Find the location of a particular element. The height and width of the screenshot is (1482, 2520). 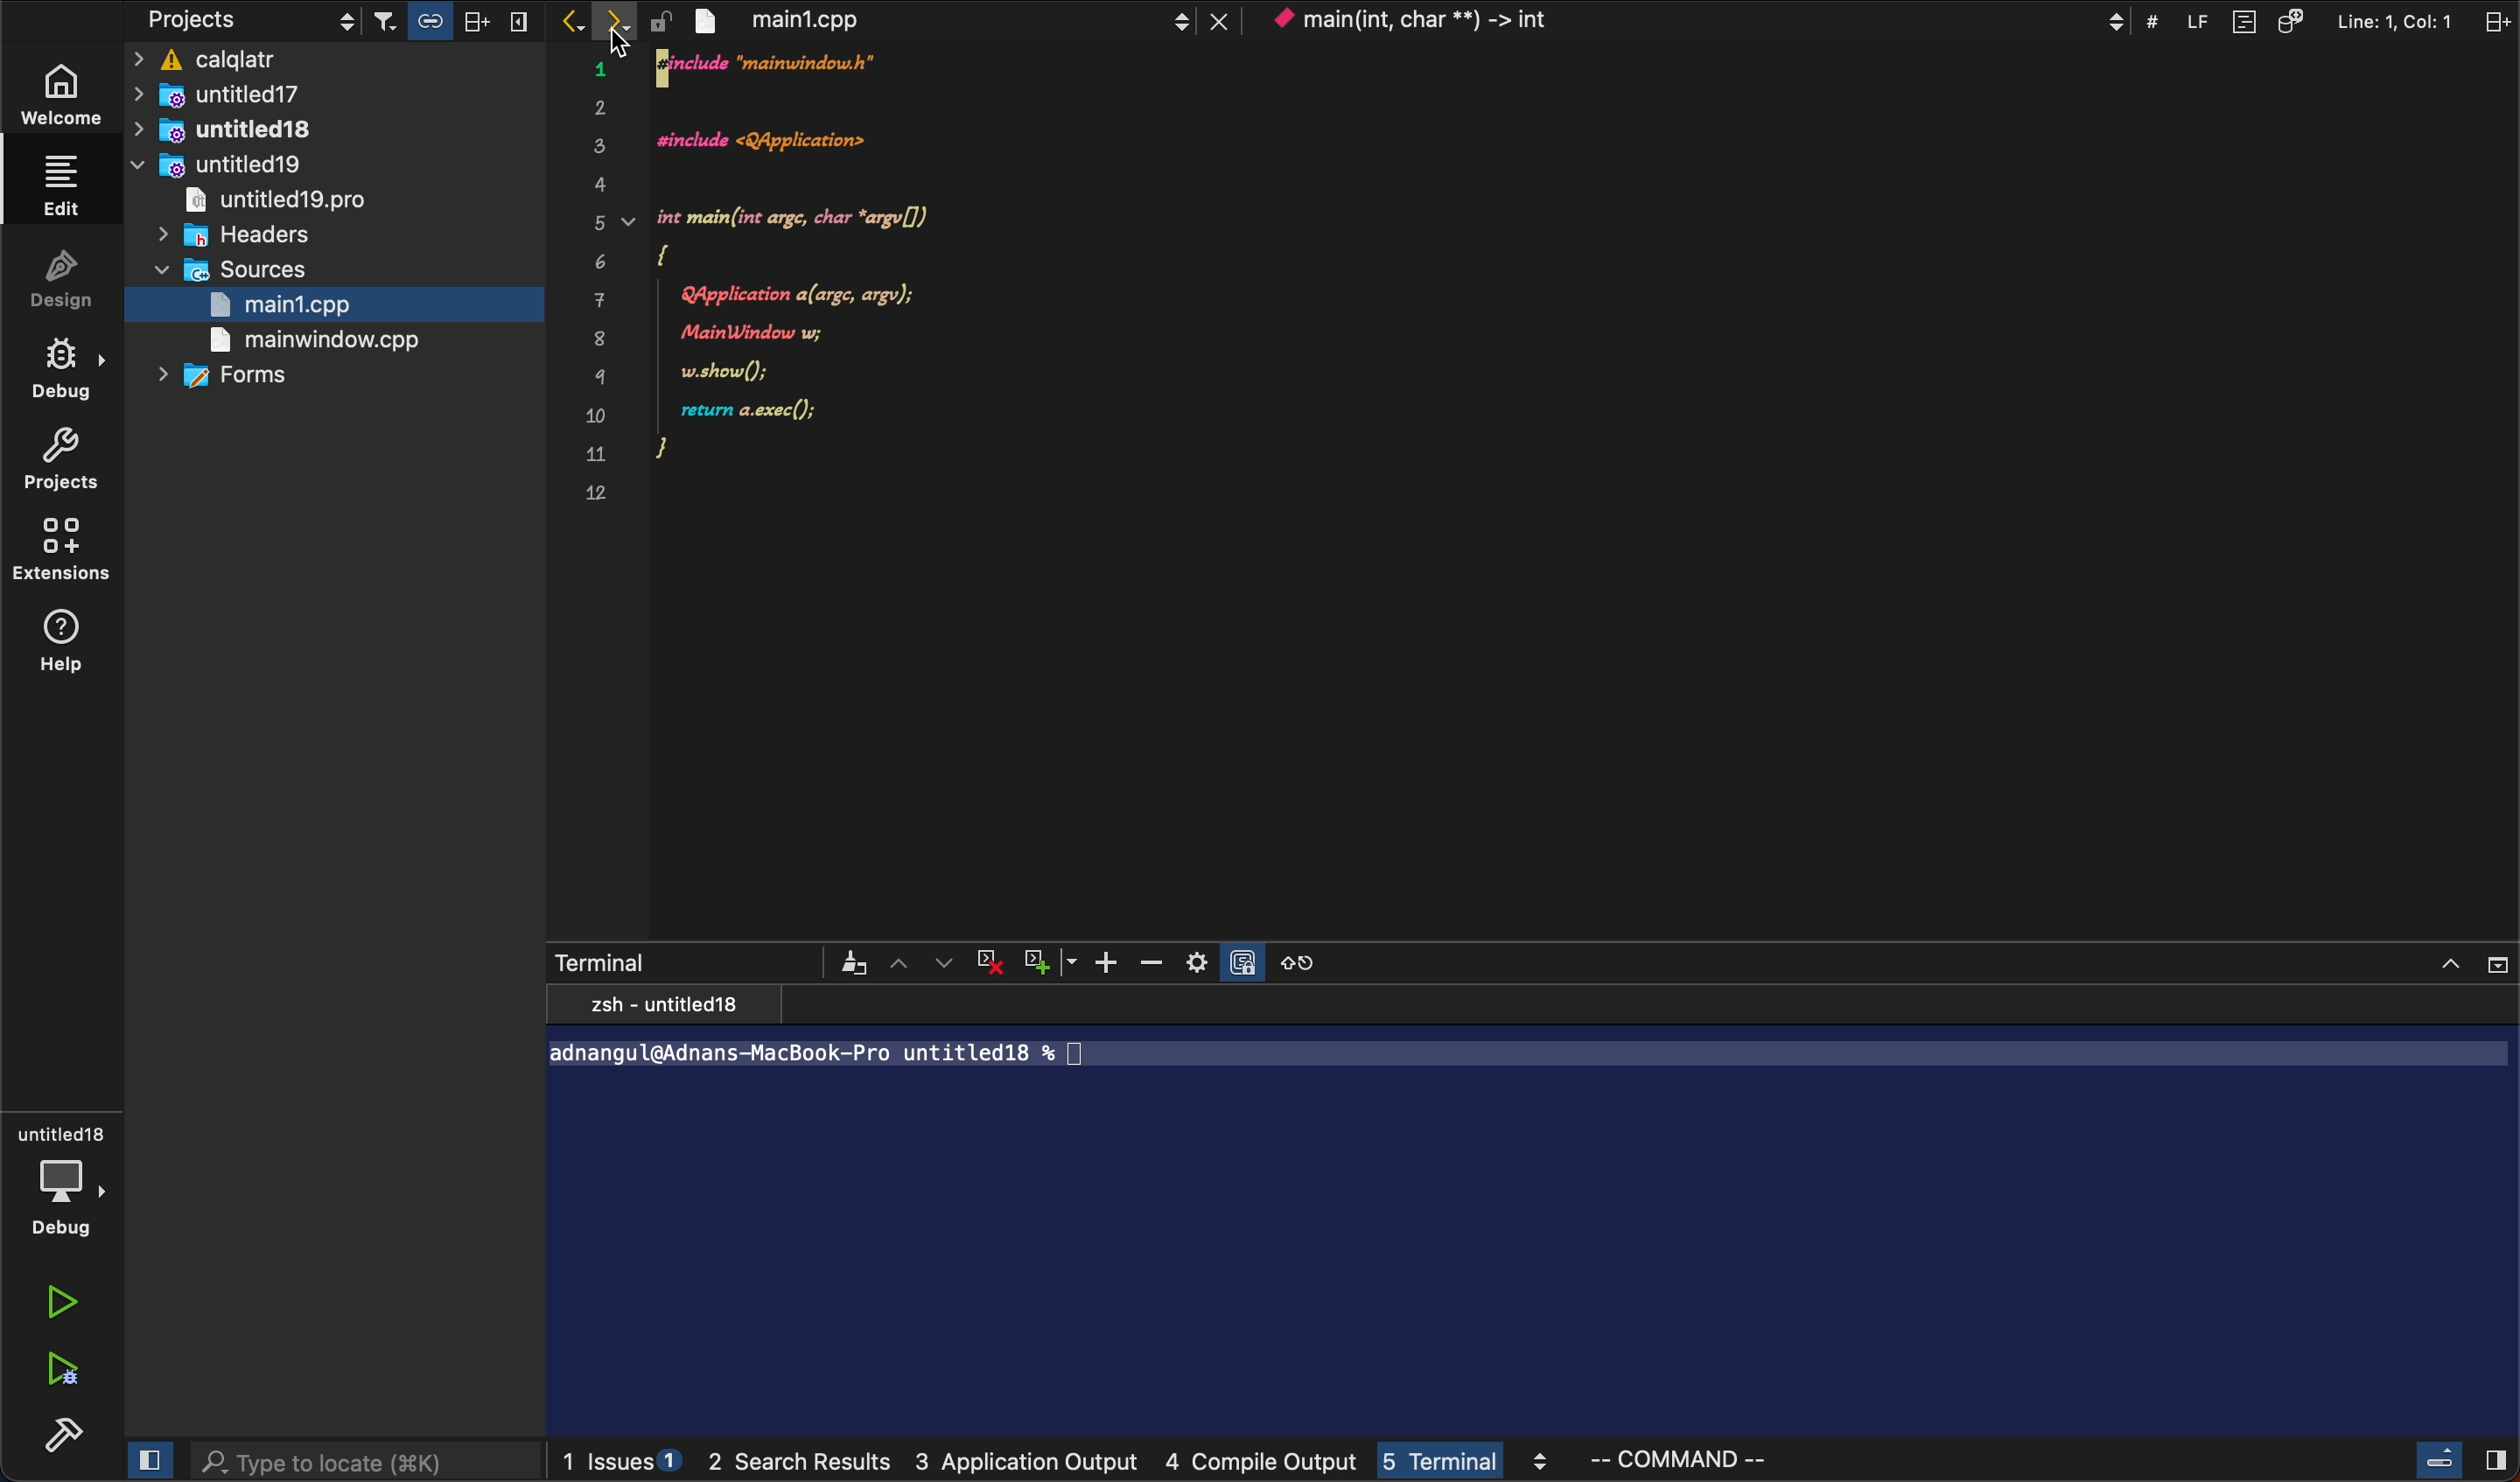

Add  is located at coordinates (1111, 962).